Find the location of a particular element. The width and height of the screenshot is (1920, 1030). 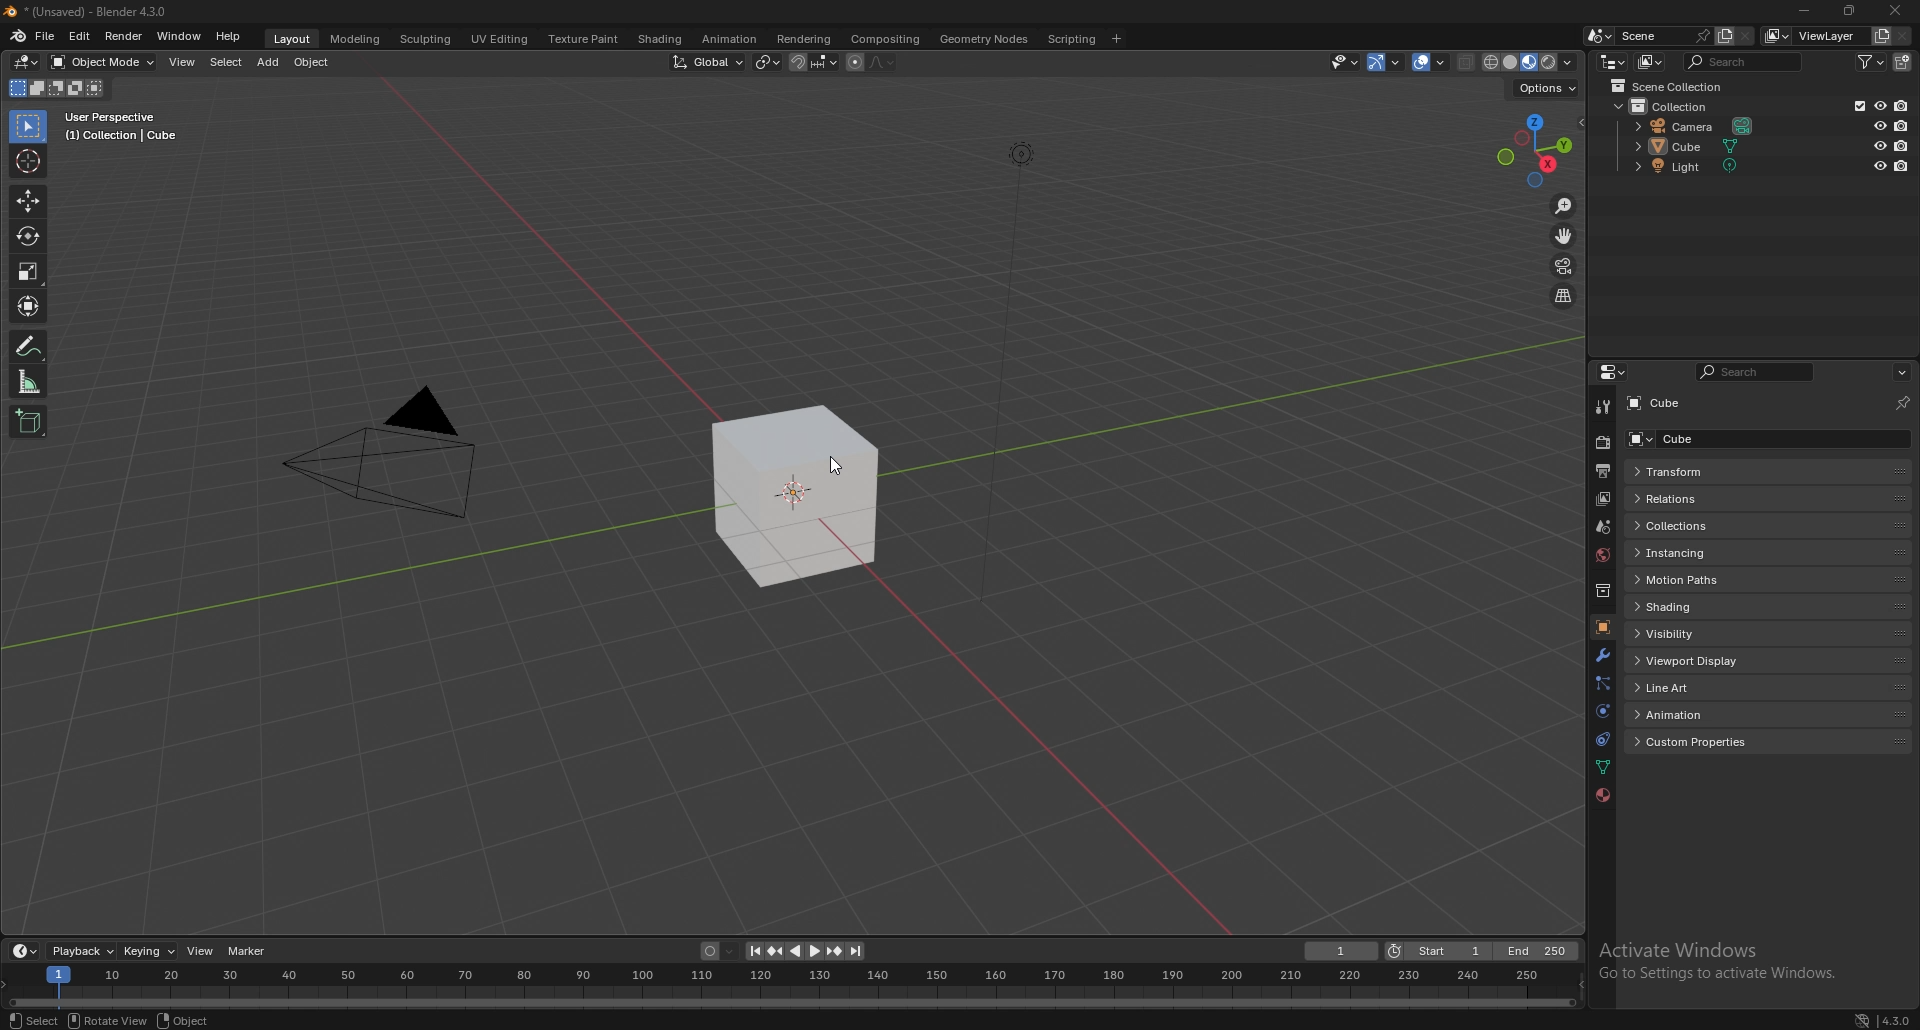

rendering is located at coordinates (802, 39).